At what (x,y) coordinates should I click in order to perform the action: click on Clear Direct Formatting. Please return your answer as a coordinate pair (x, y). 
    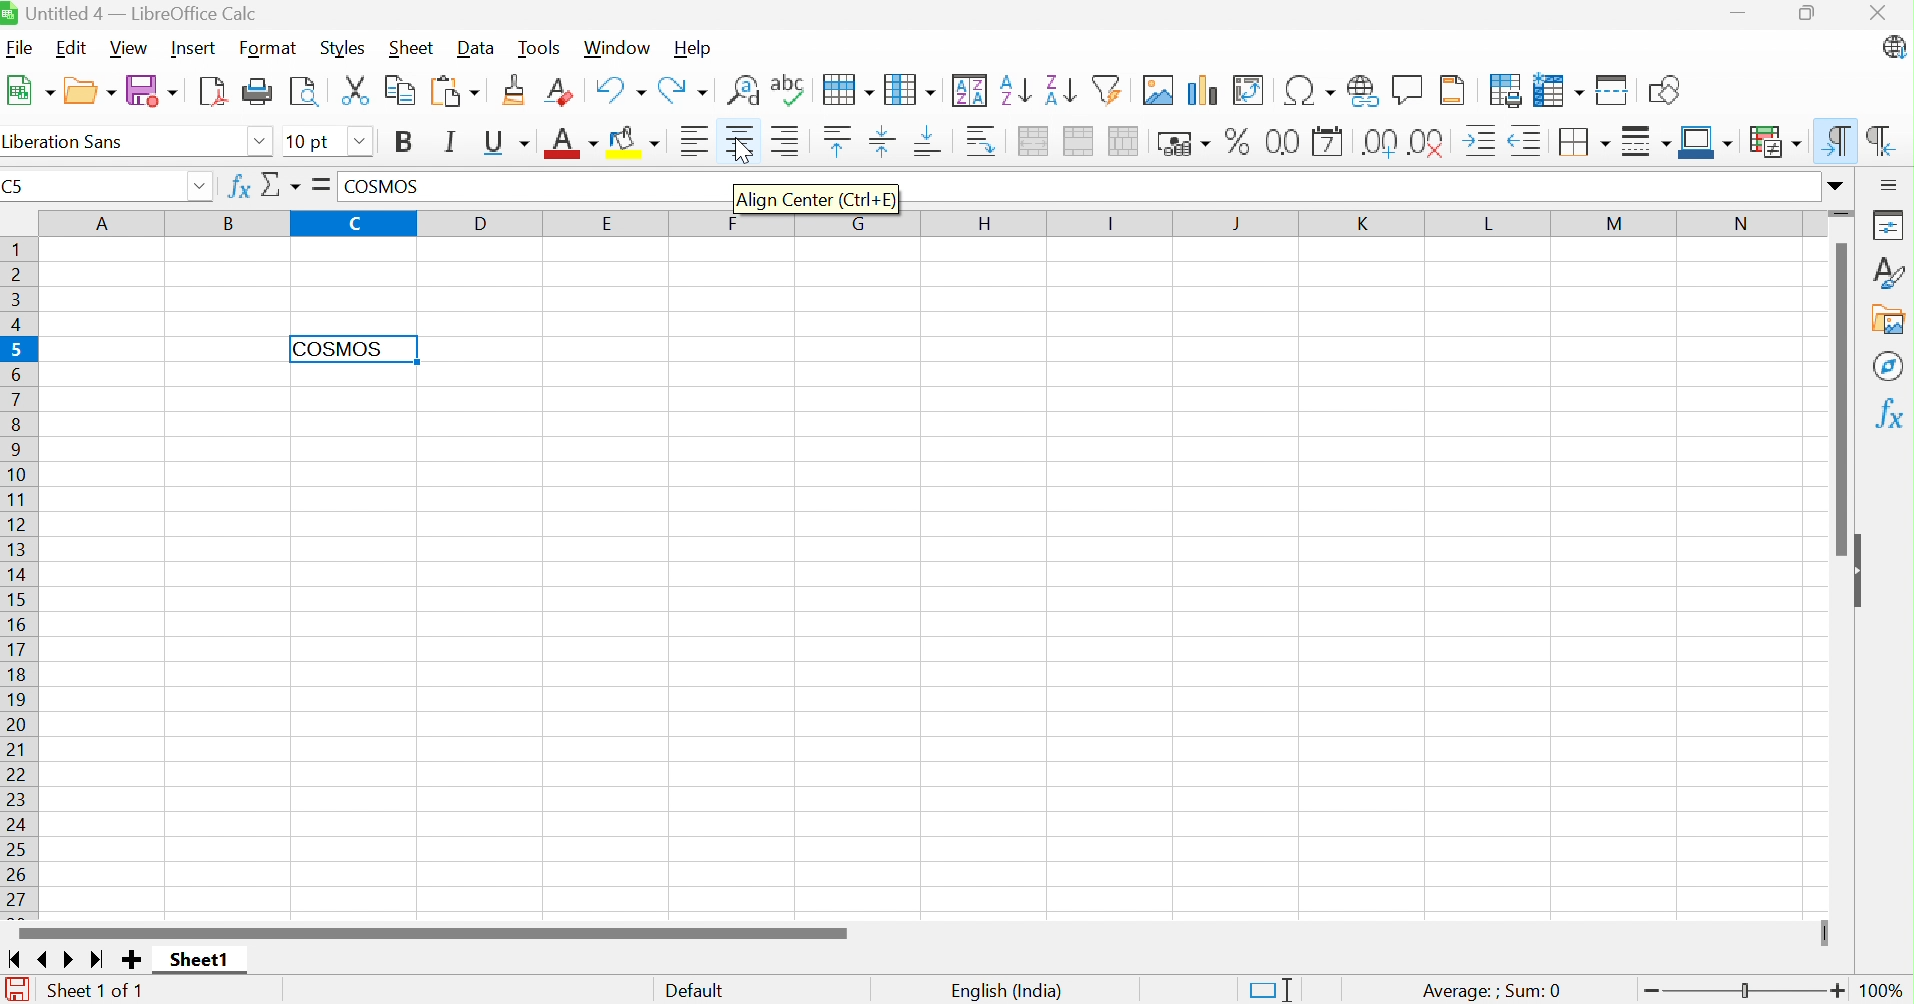
    Looking at the image, I should click on (559, 91).